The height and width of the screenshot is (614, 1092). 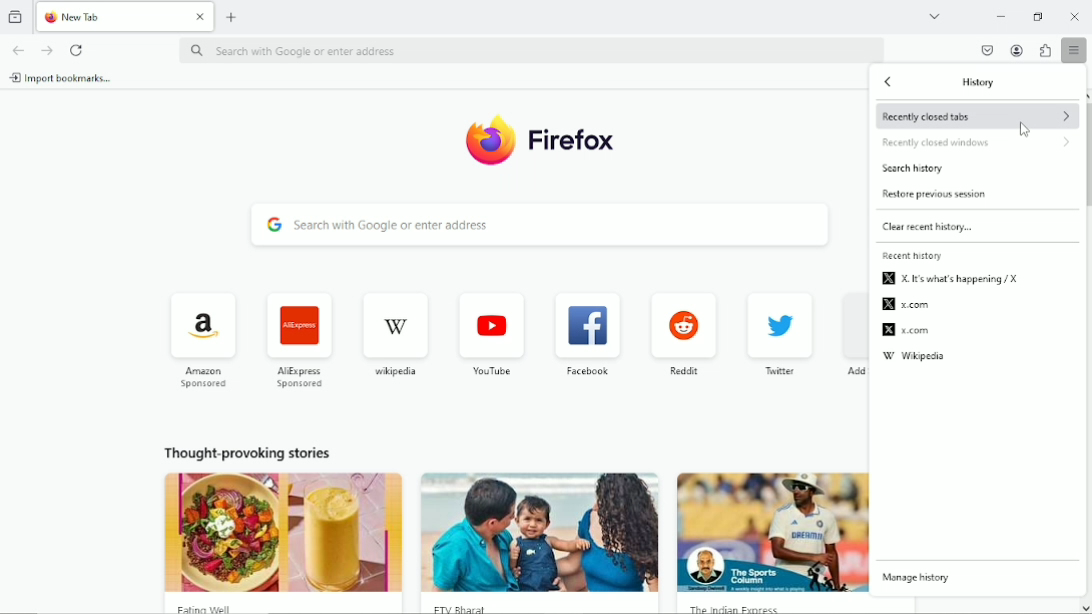 I want to click on facebook, so click(x=586, y=371).